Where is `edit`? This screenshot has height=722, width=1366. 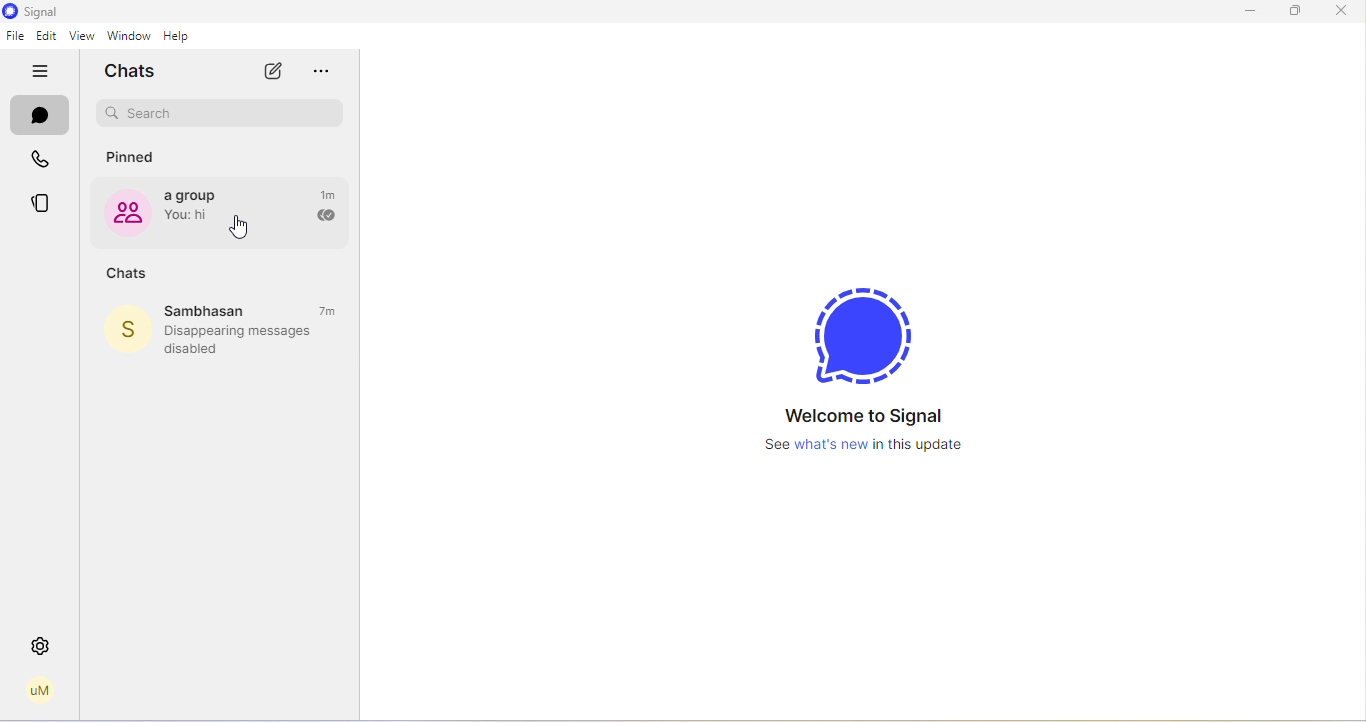
edit is located at coordinates (47, 37).